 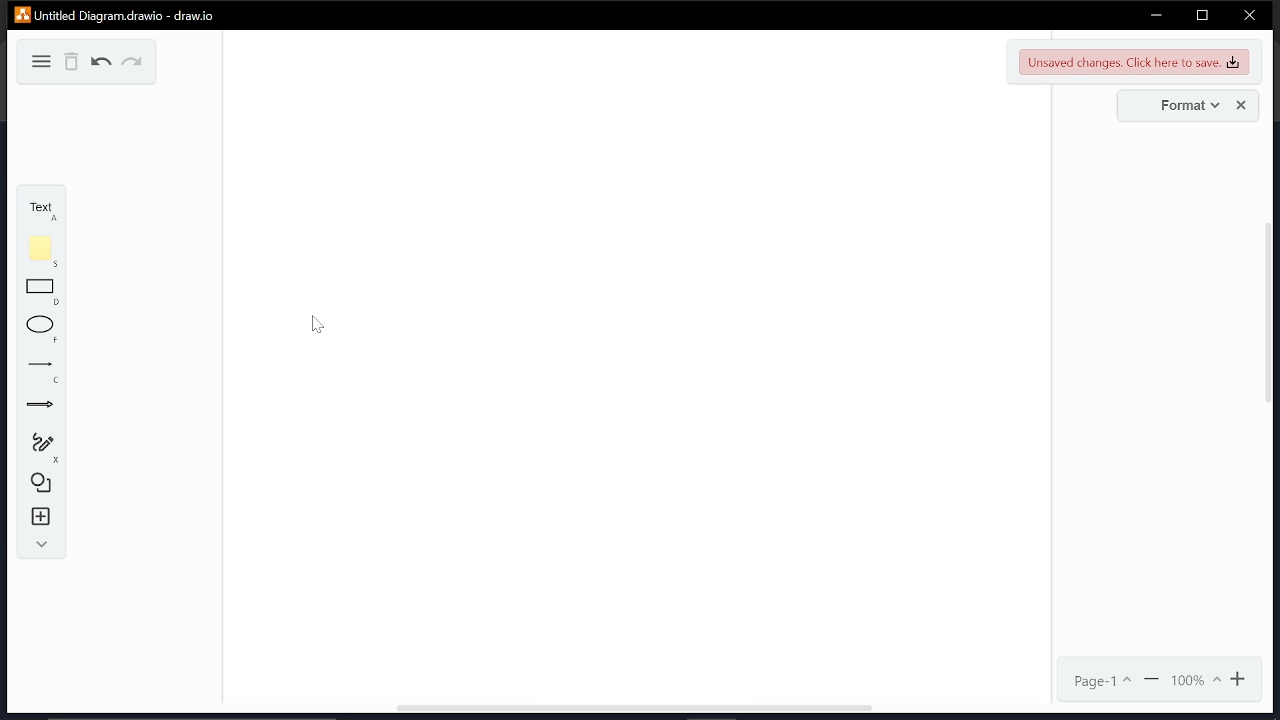 I want to click on redo, so click(x=133, y=64).